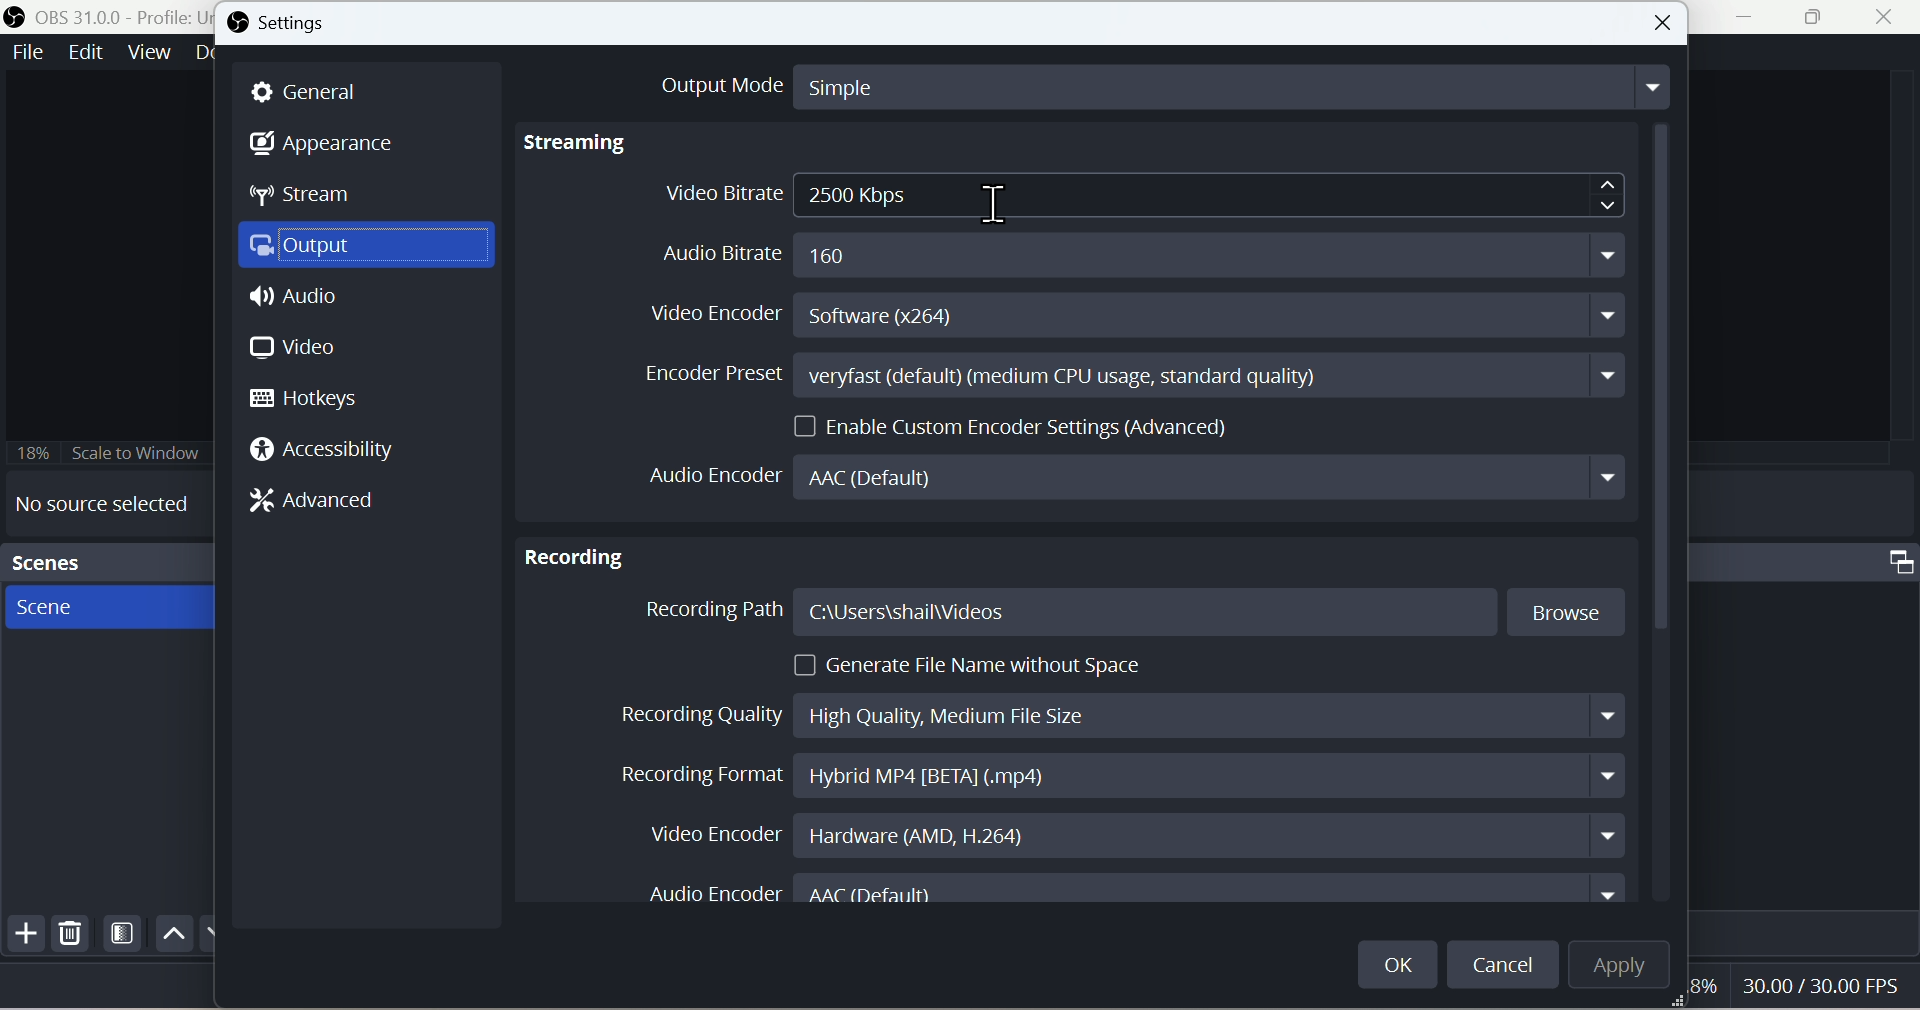 The height and width of the screenshot is (1010, 1920). Describe the element at coordinates (1810, 559) in the screenshot. I see `Audio mixer` at that location.